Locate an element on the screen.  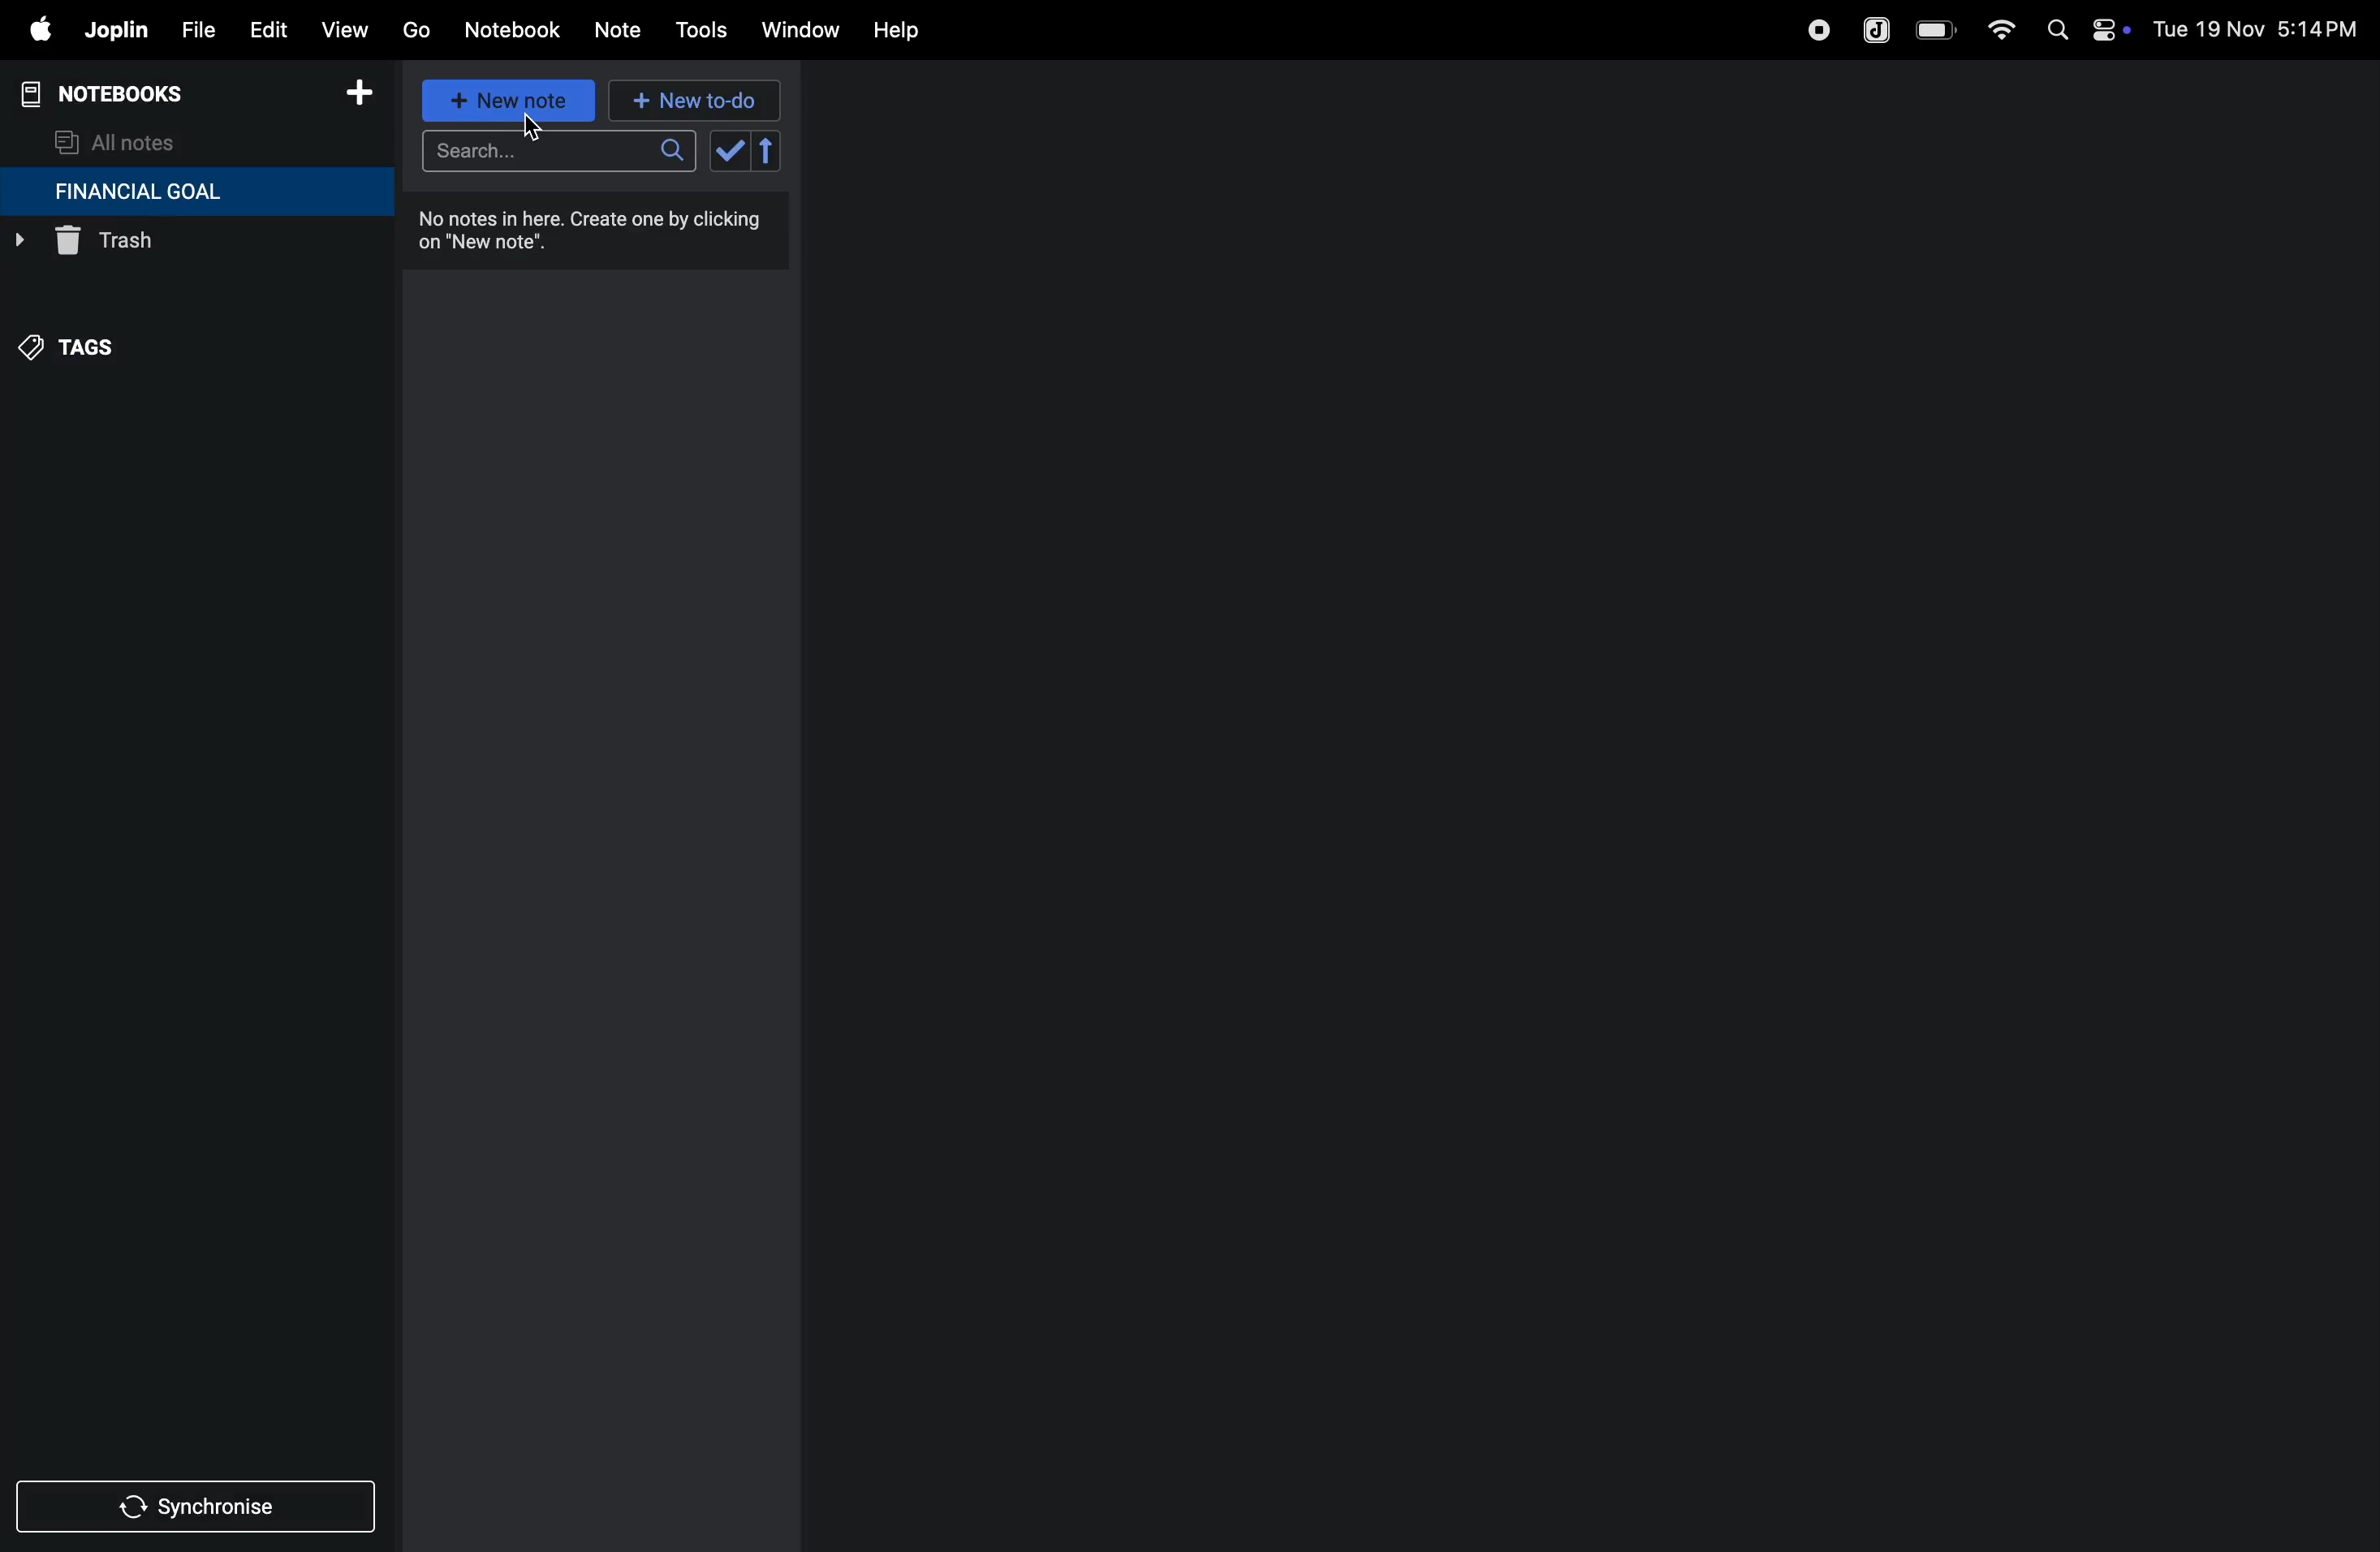
notebooks is located at coordinates (120, 94).